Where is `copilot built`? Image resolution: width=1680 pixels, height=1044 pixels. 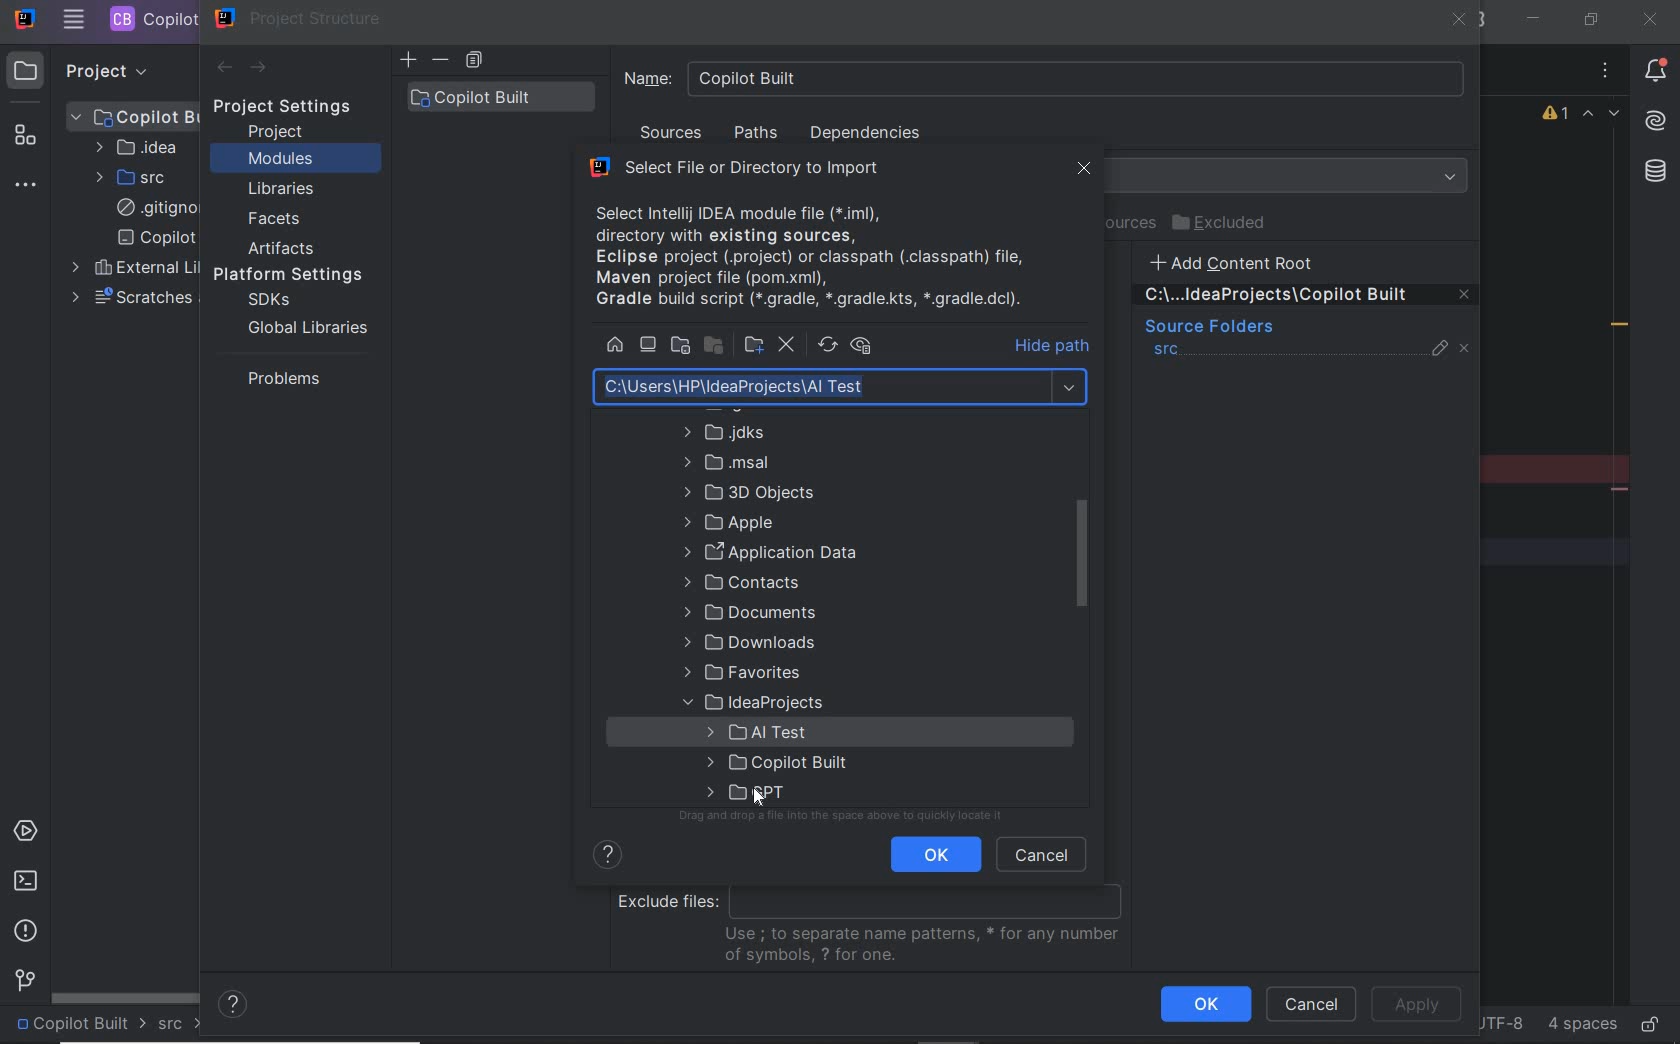
copilot built is located at coordinates (501, 96).